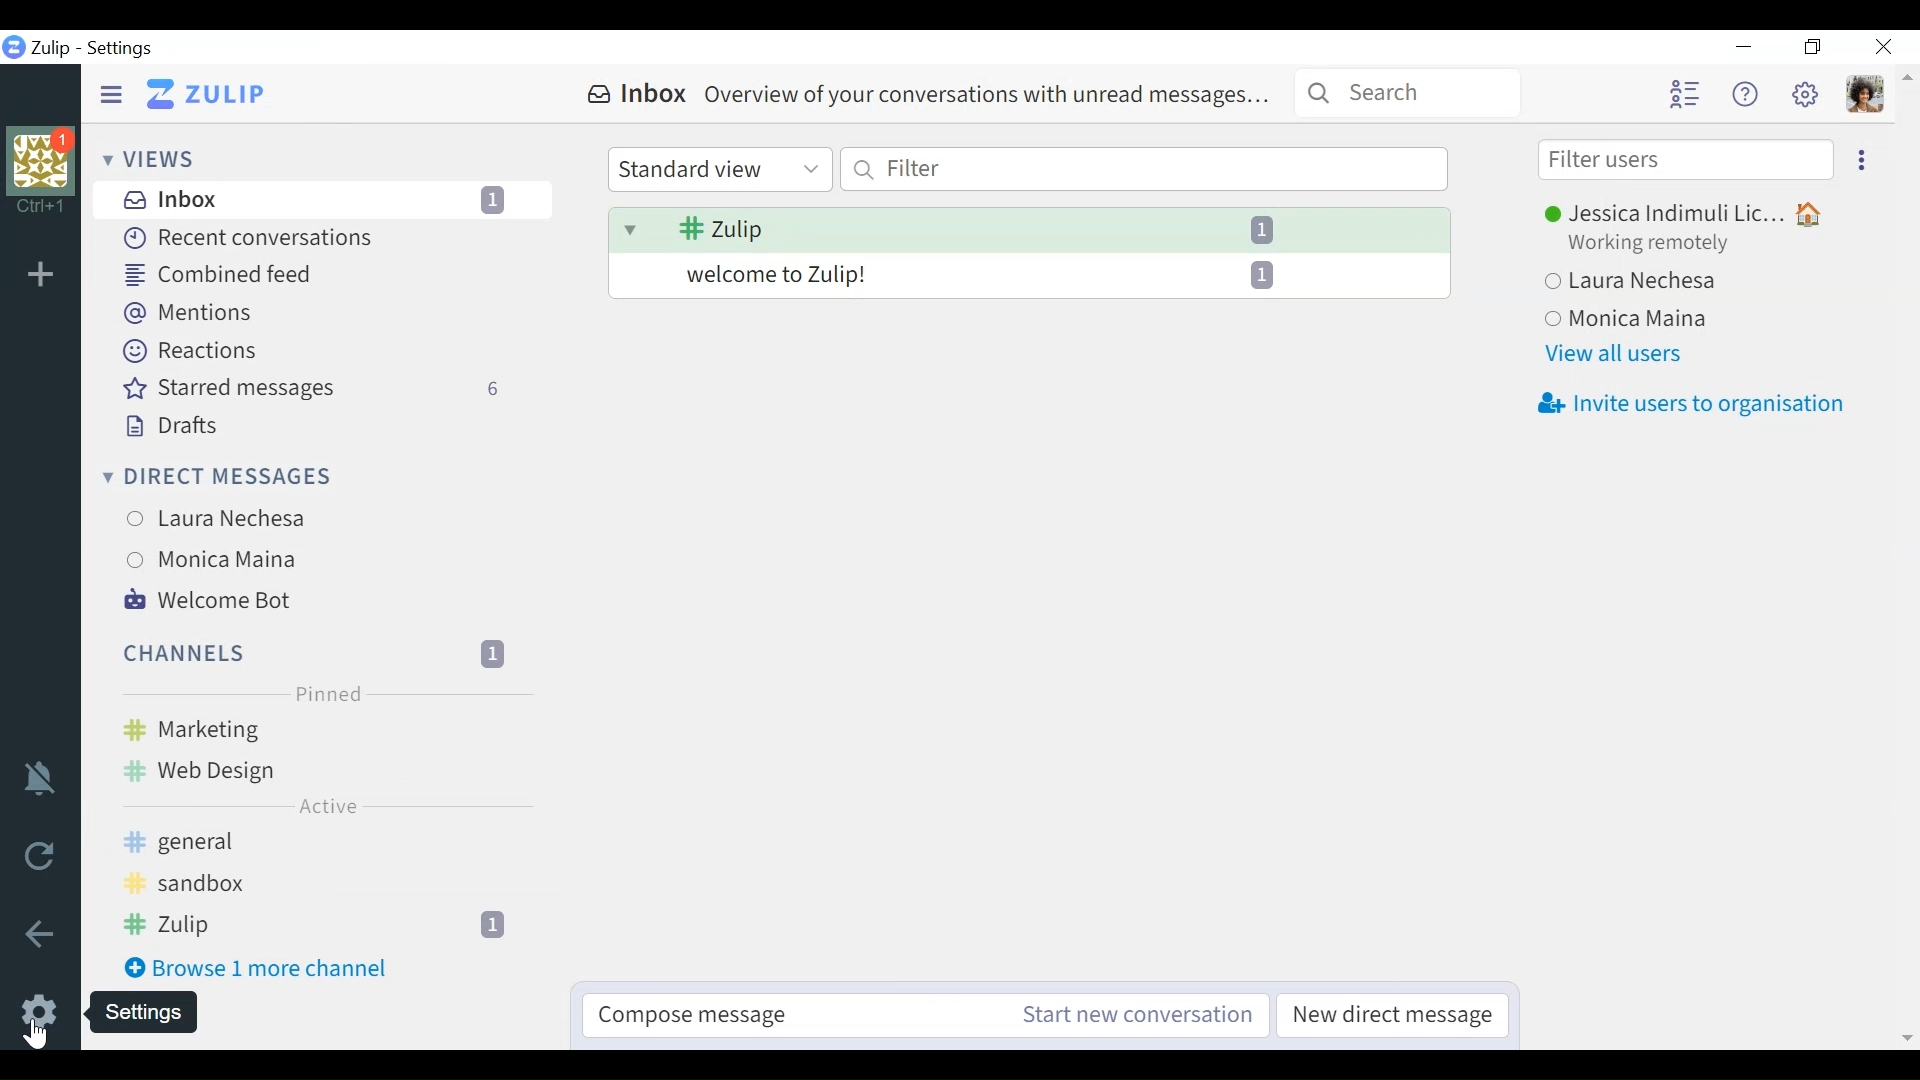 The width and height of the screenshot is (1920, 1080). What do you see at coordinates (326, 601) in the screenshot?
I see `Welcome Bot` at bounding box center [326, 601].